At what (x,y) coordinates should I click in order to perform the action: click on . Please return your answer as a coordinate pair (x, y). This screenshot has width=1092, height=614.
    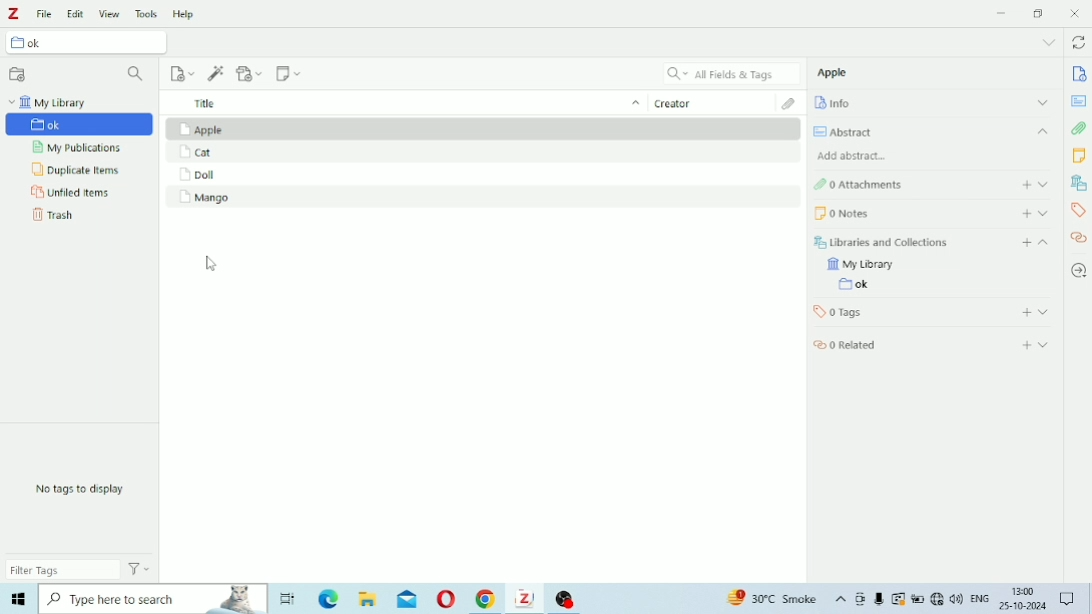
    Looking at the image, I should click on (878, 599).